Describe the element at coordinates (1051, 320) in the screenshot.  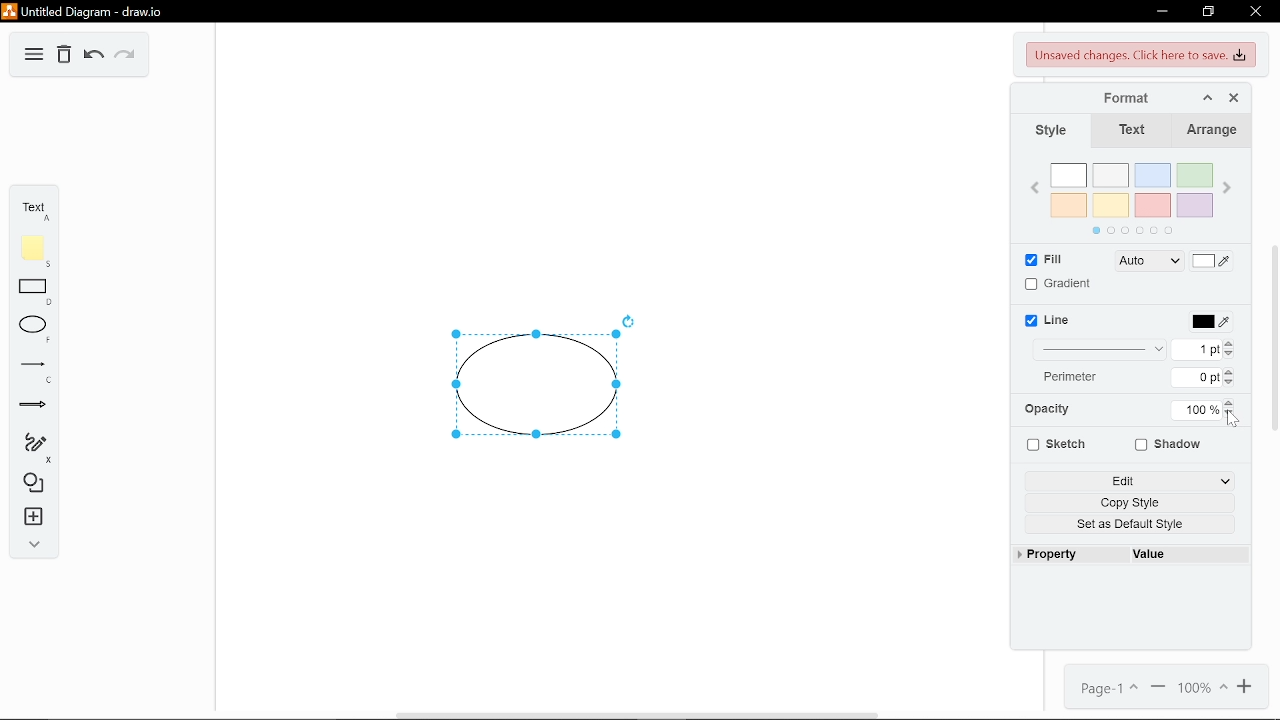
I see `Line color` at that location.